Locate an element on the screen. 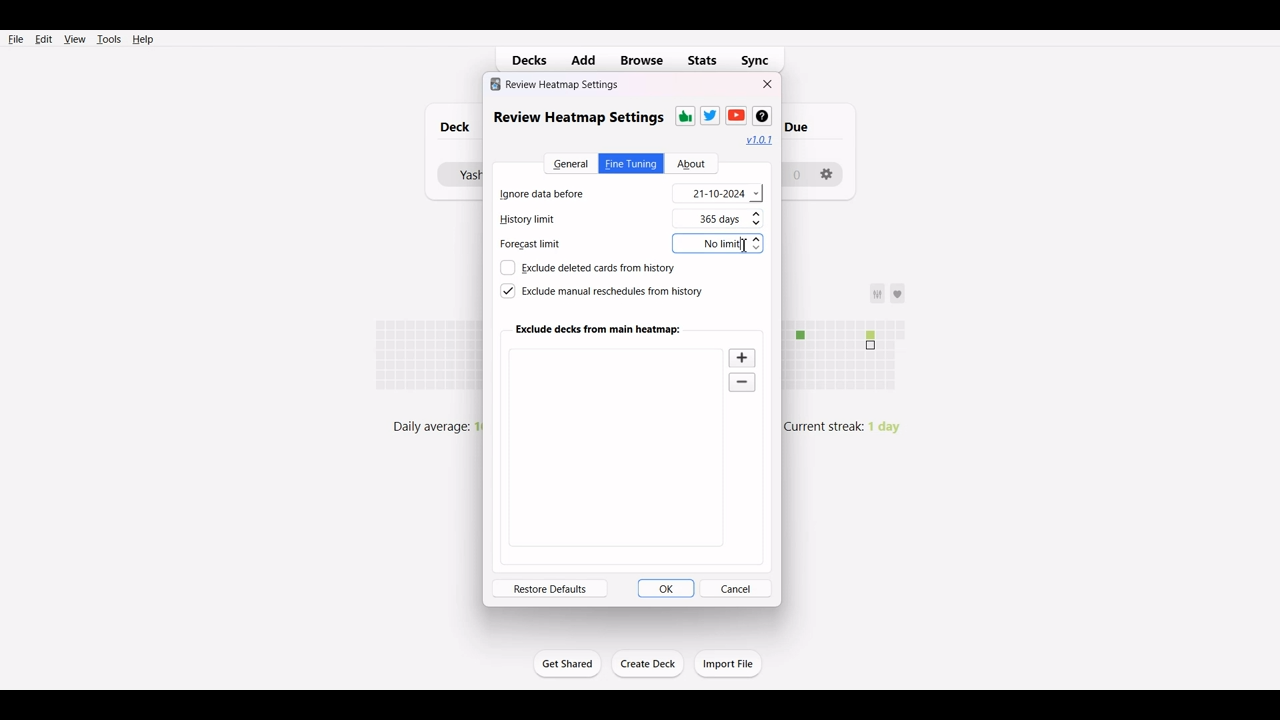 The image size is (1280, 720). Create Deck is located at coordinates (649, 664).